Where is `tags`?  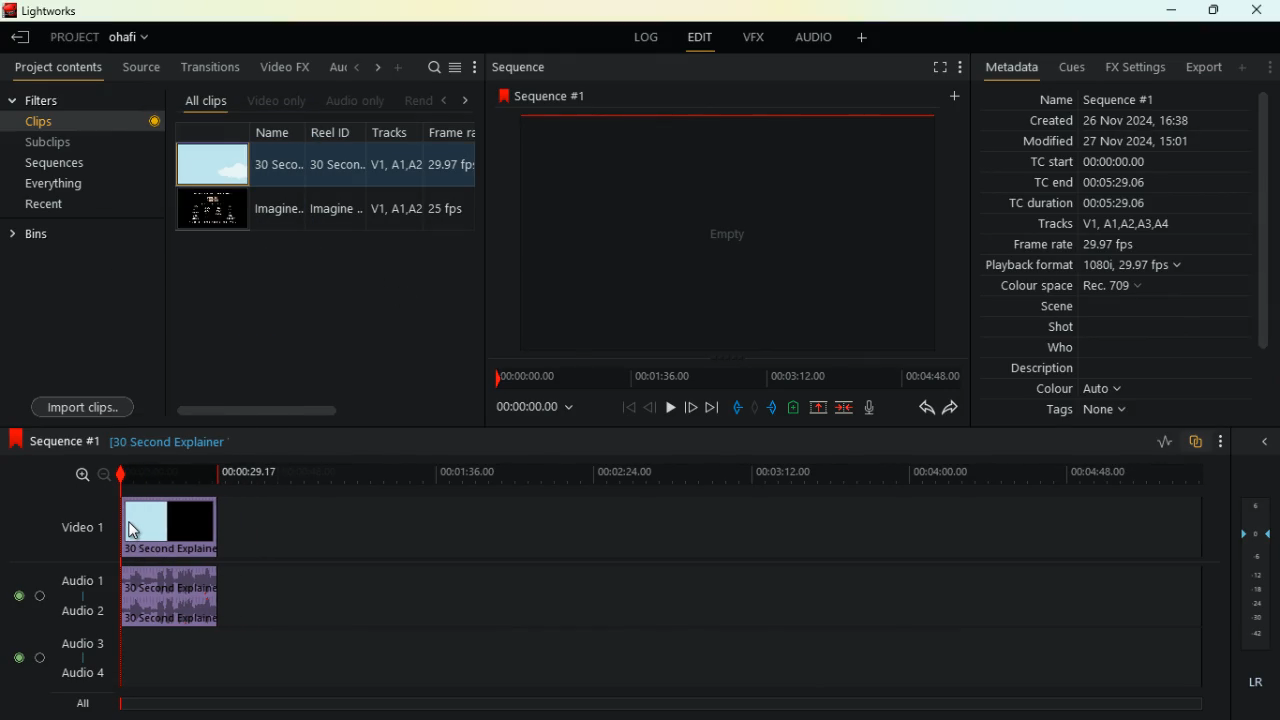
tags is located at coordinates (1084, 413).